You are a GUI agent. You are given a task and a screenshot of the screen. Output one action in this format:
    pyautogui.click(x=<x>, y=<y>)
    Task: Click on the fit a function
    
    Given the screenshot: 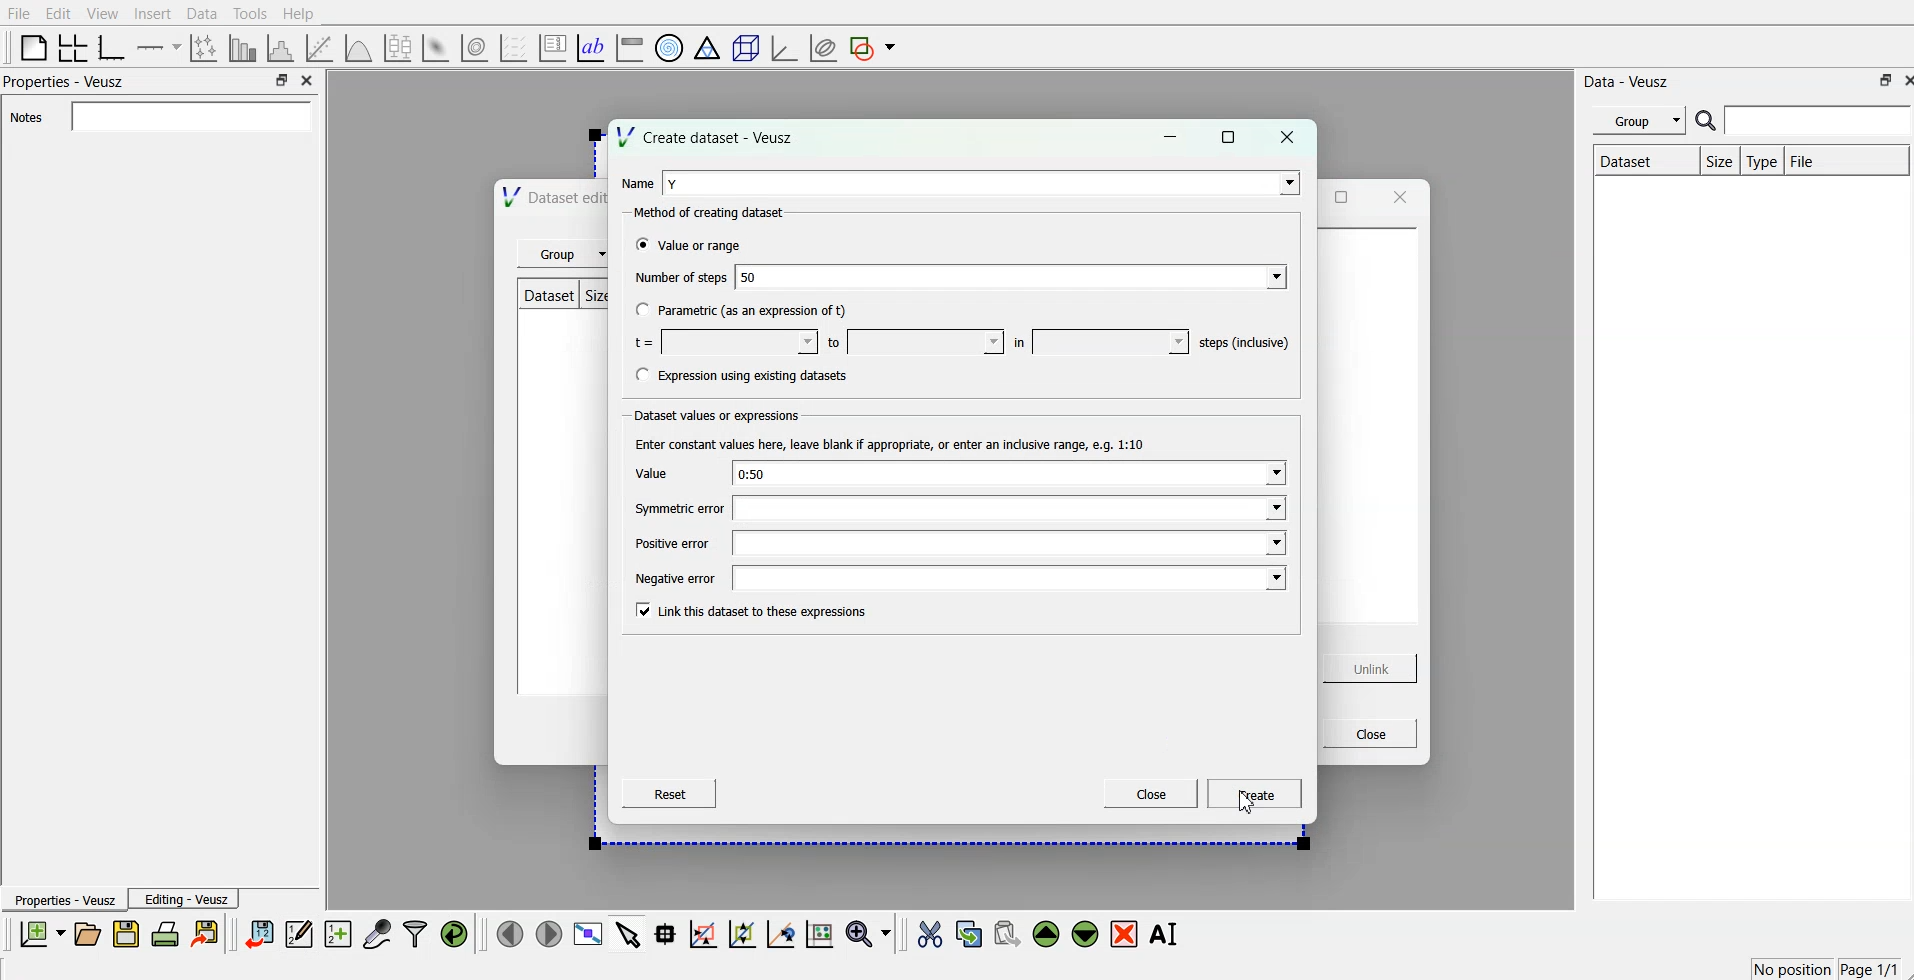 What is the action you would take?
    pyautogui.click(x=322, y=46)
    